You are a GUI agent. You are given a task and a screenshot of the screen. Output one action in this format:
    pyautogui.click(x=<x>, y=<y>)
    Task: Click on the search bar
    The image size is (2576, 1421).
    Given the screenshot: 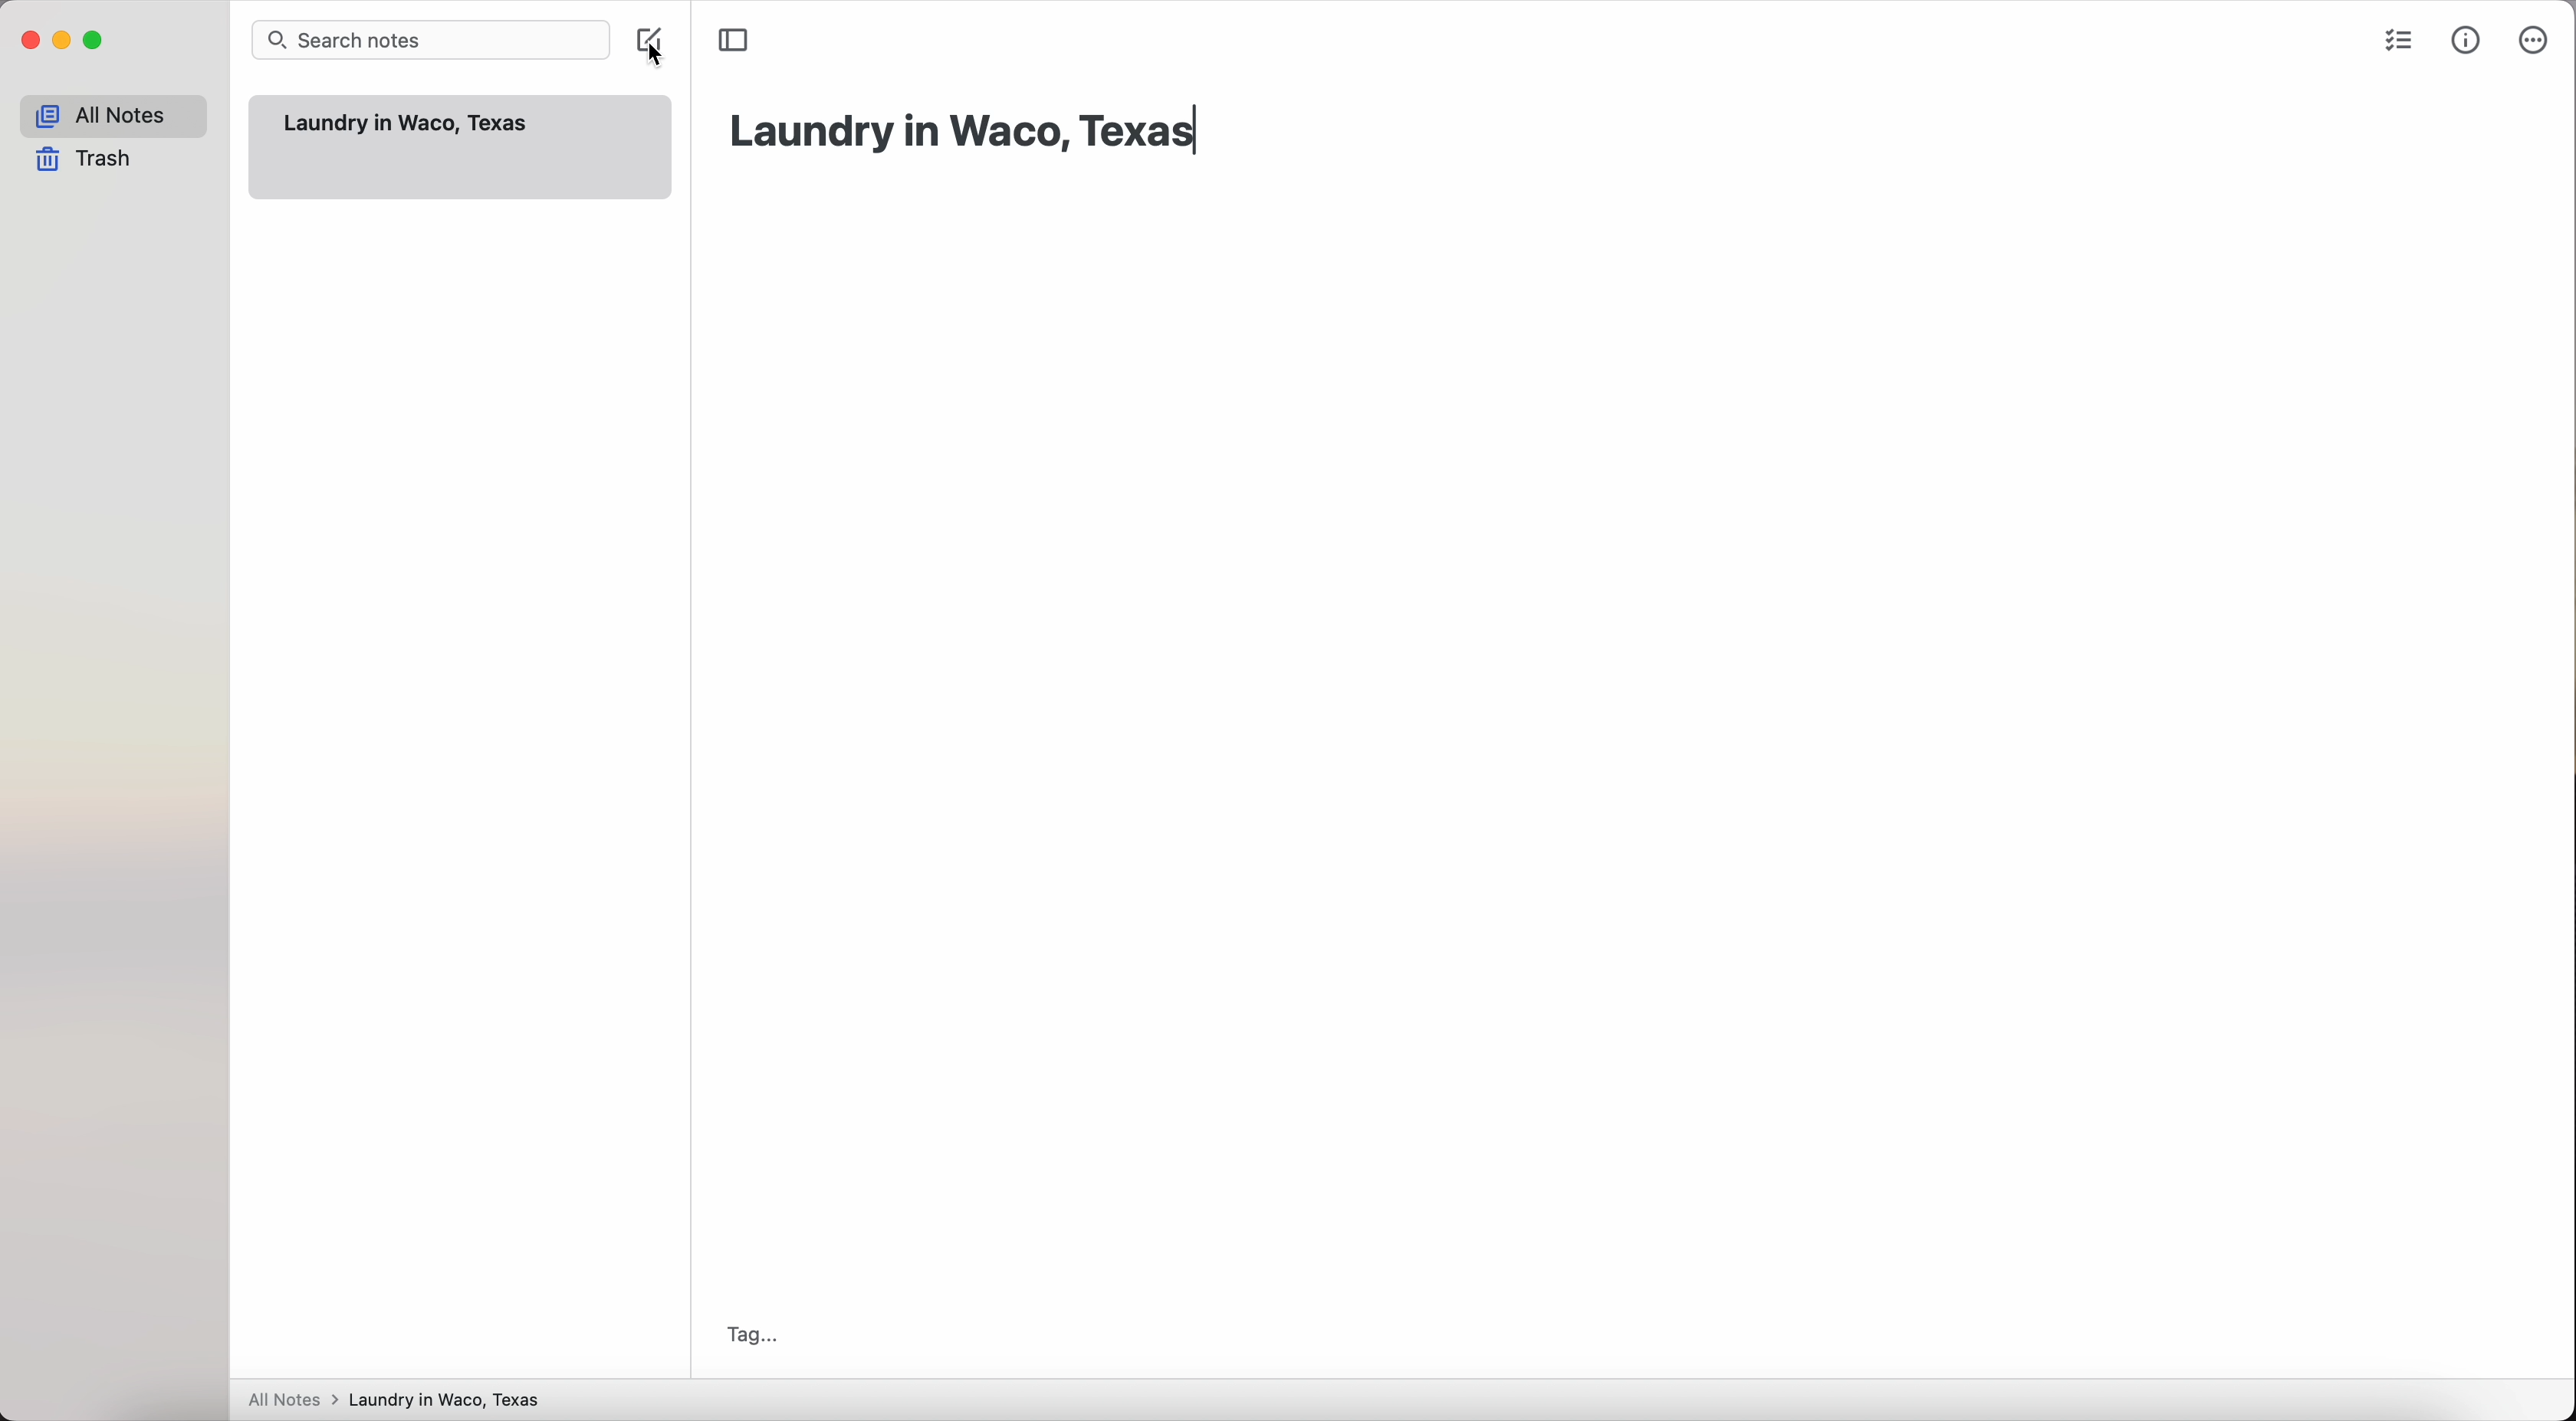 What is the action you would take?
    pyautogui.click(x=435, y=40)
    